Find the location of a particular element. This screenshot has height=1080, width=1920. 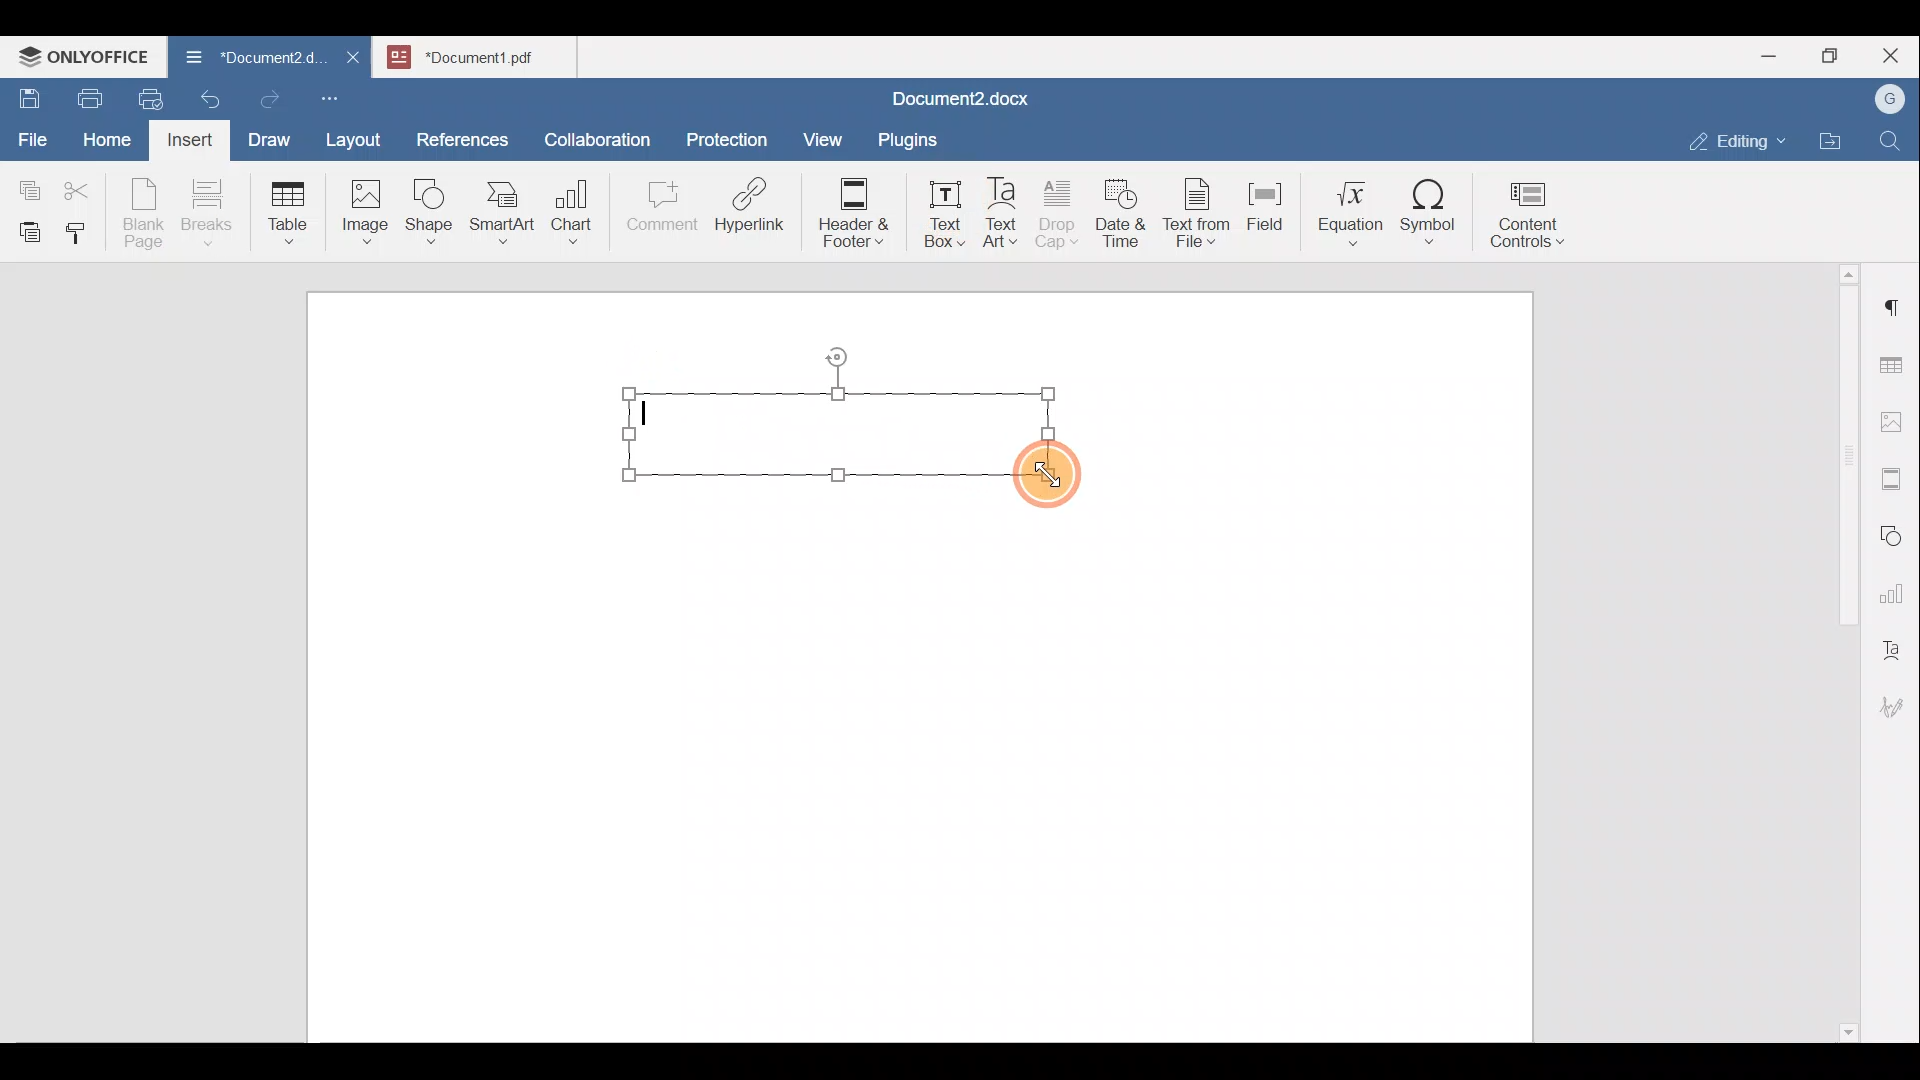

Content controls is located at coordinates (1531, 221).